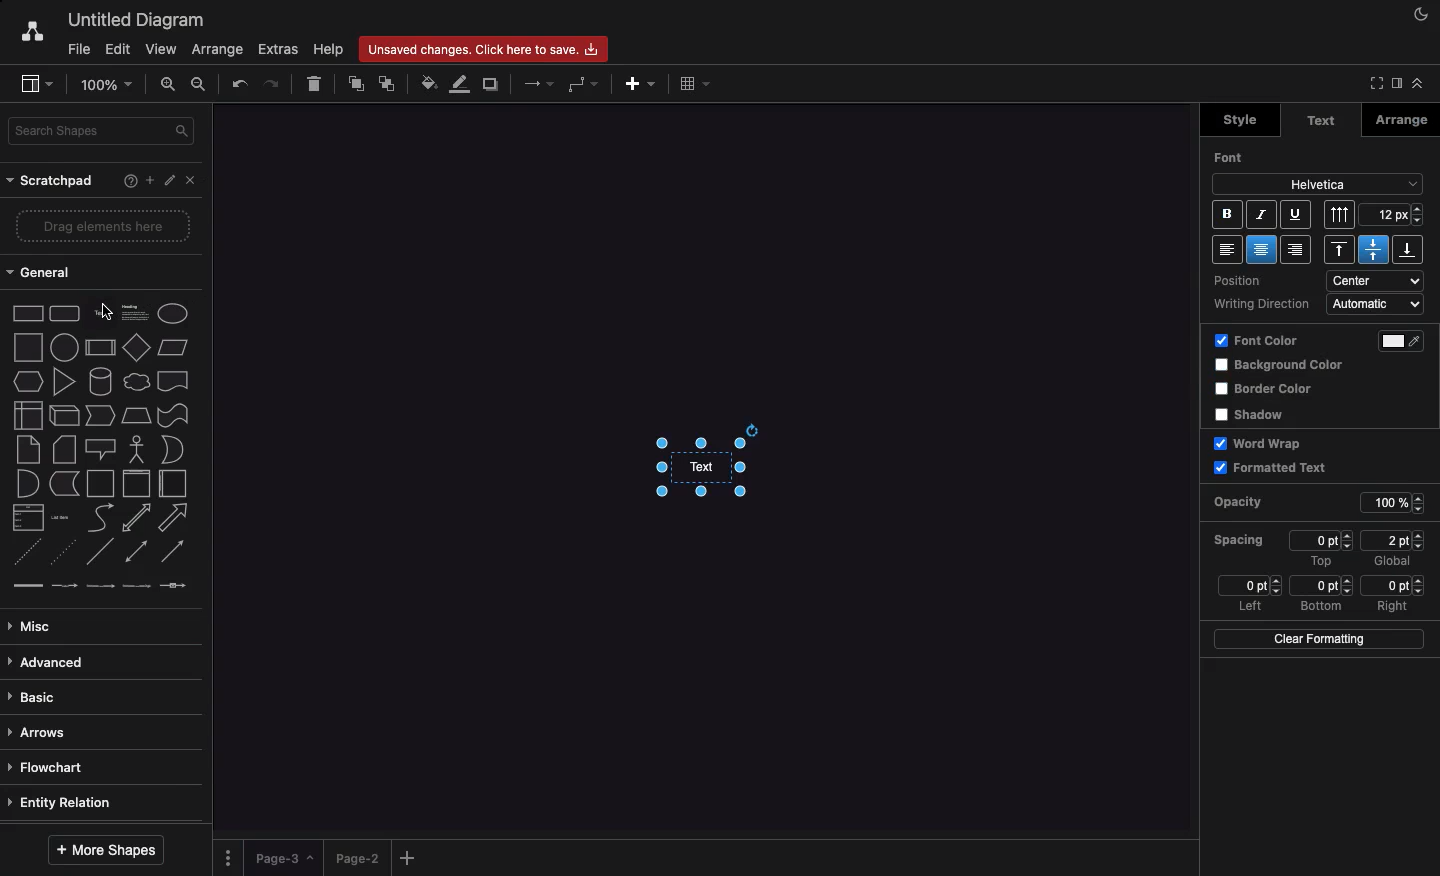 Image resolution: width=1440 pixels, height=876 pixels. Describe the element at coordinates (1296, 249) in the screenshot. I see `Right aligned` at that location.